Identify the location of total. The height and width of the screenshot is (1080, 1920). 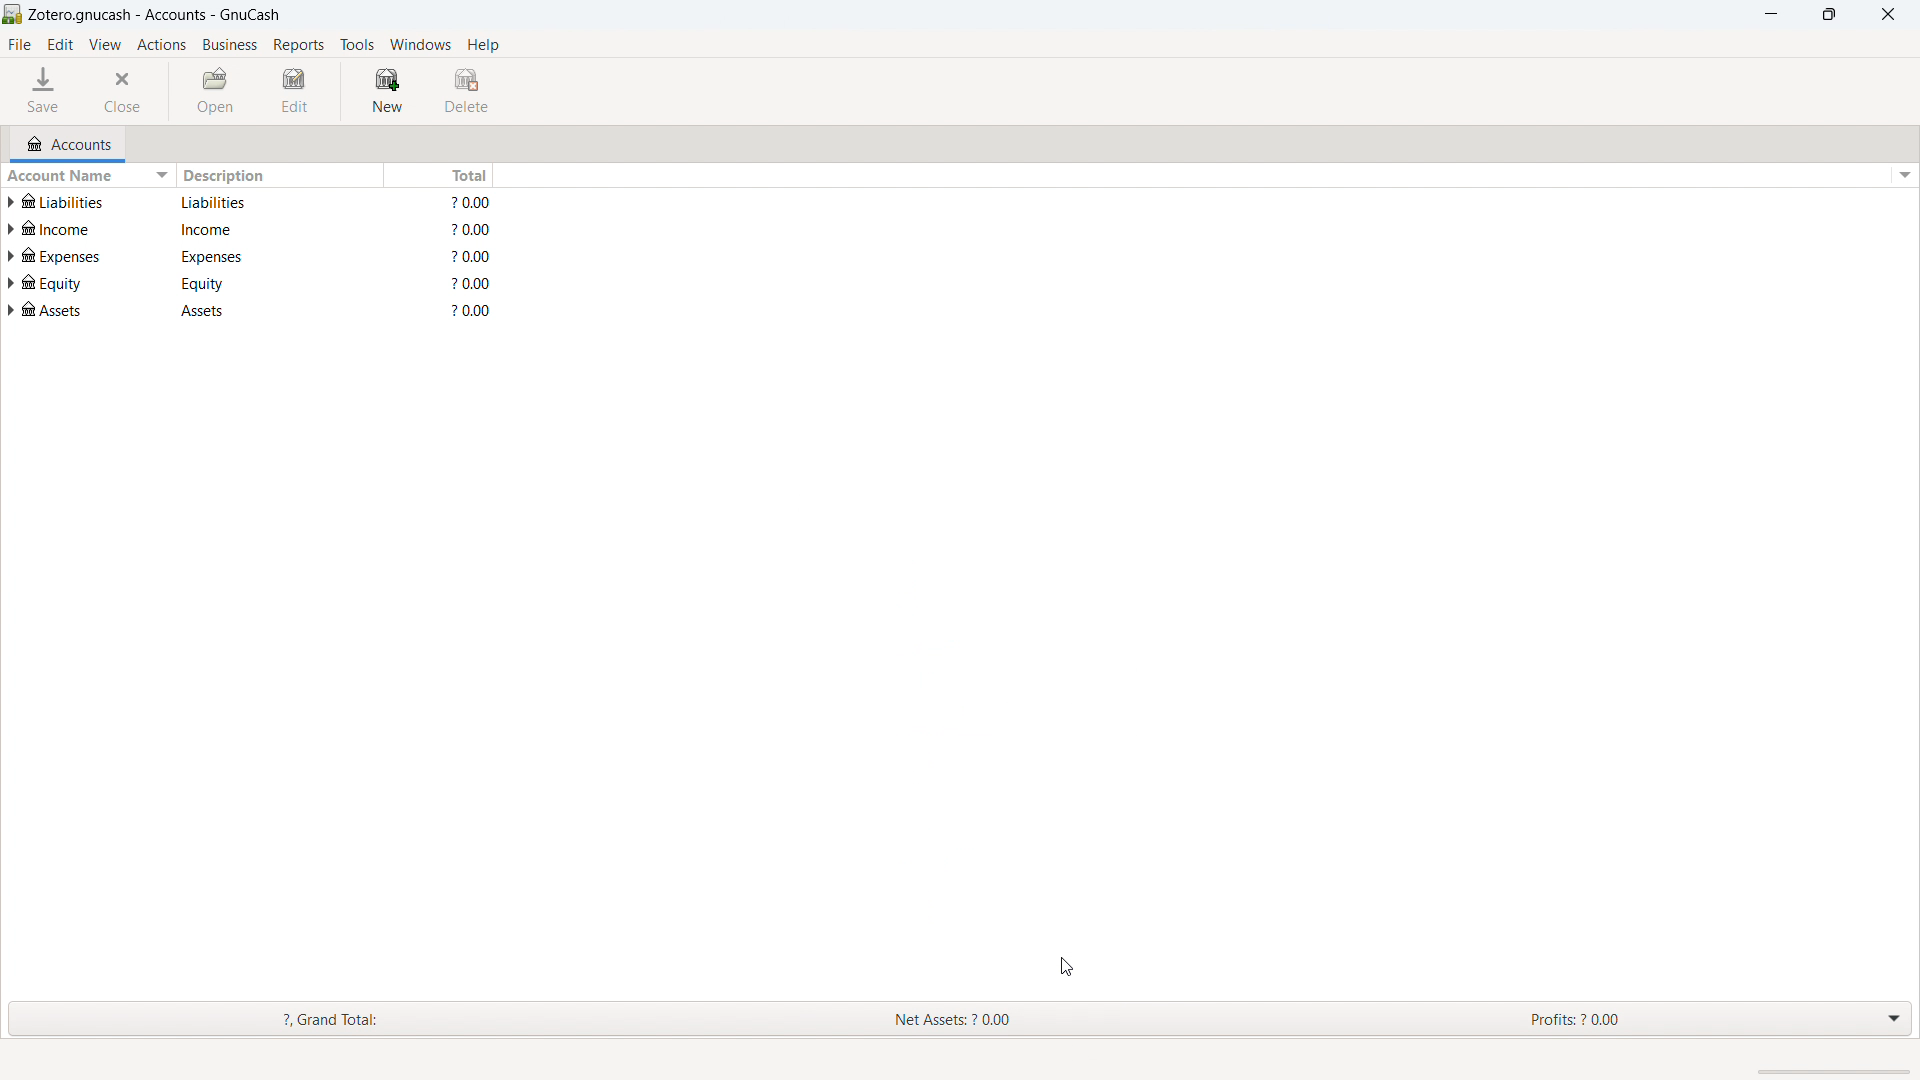
(471, 177).